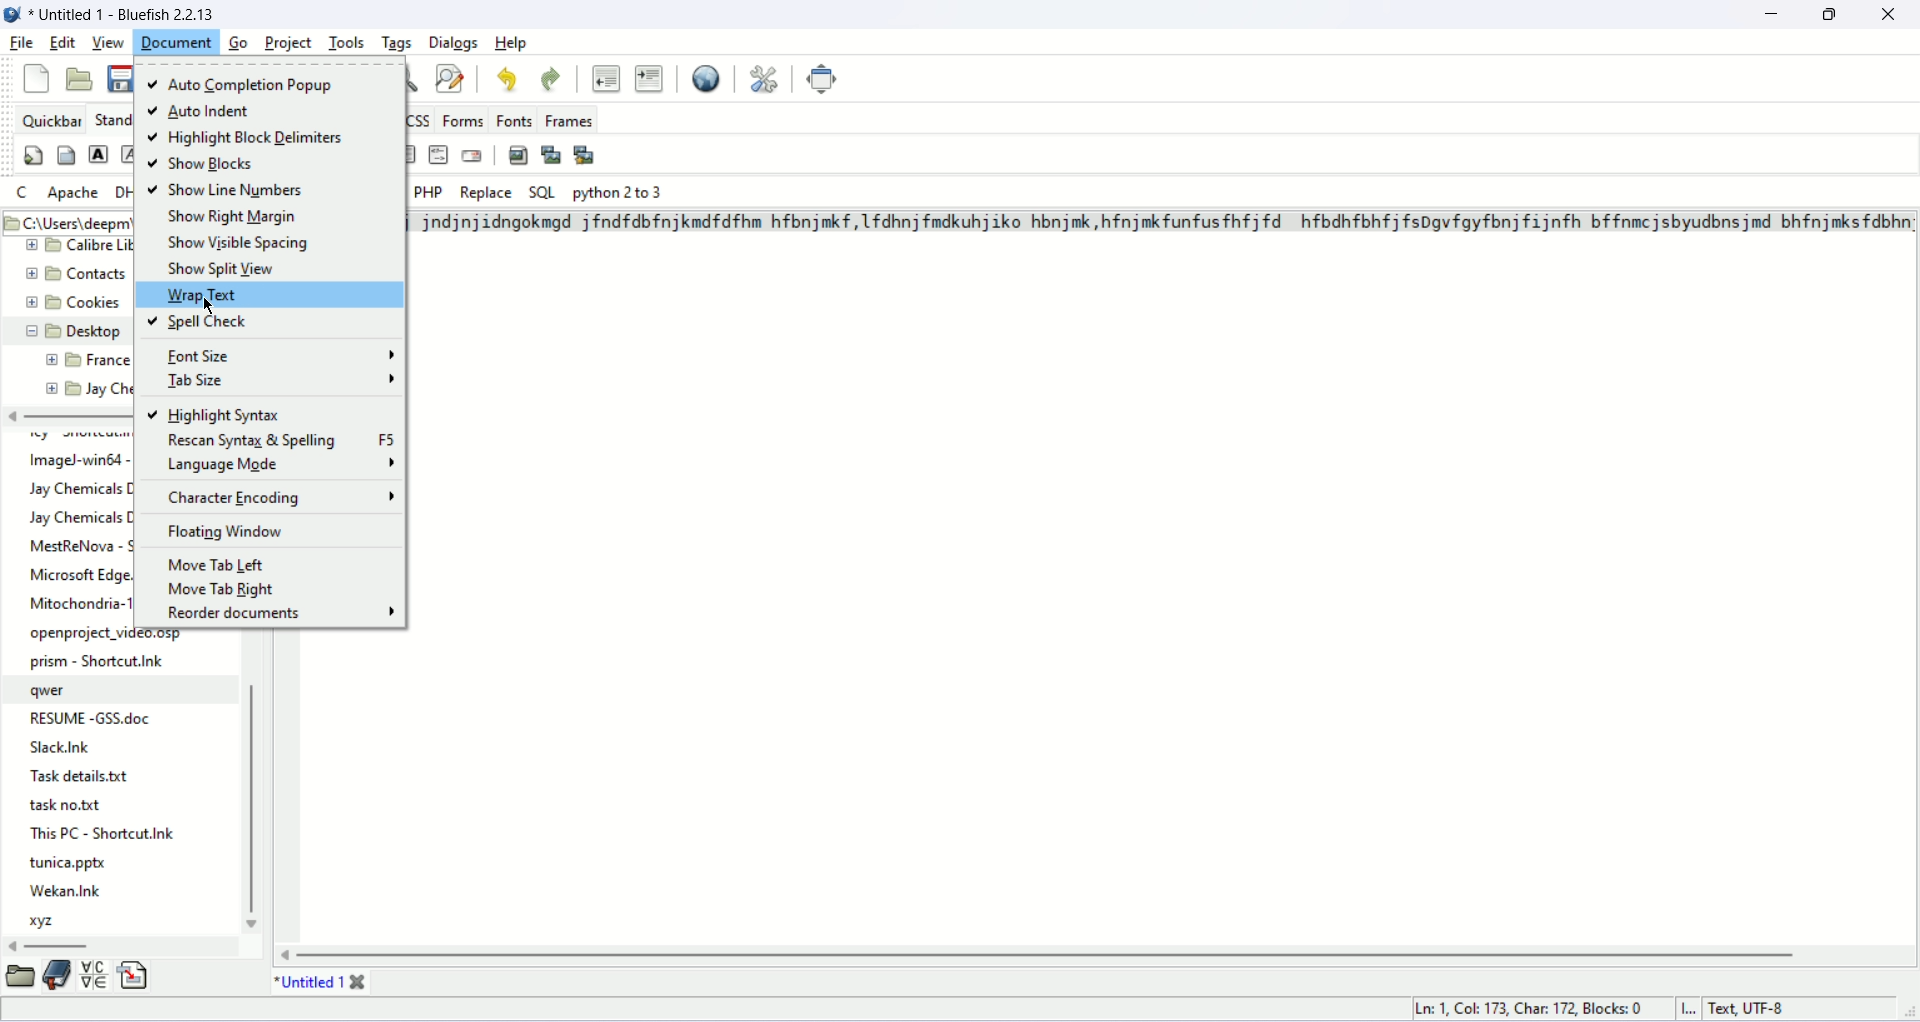 The image size is (1920, 1022). I want to click on auto indent, so click(209, 114).